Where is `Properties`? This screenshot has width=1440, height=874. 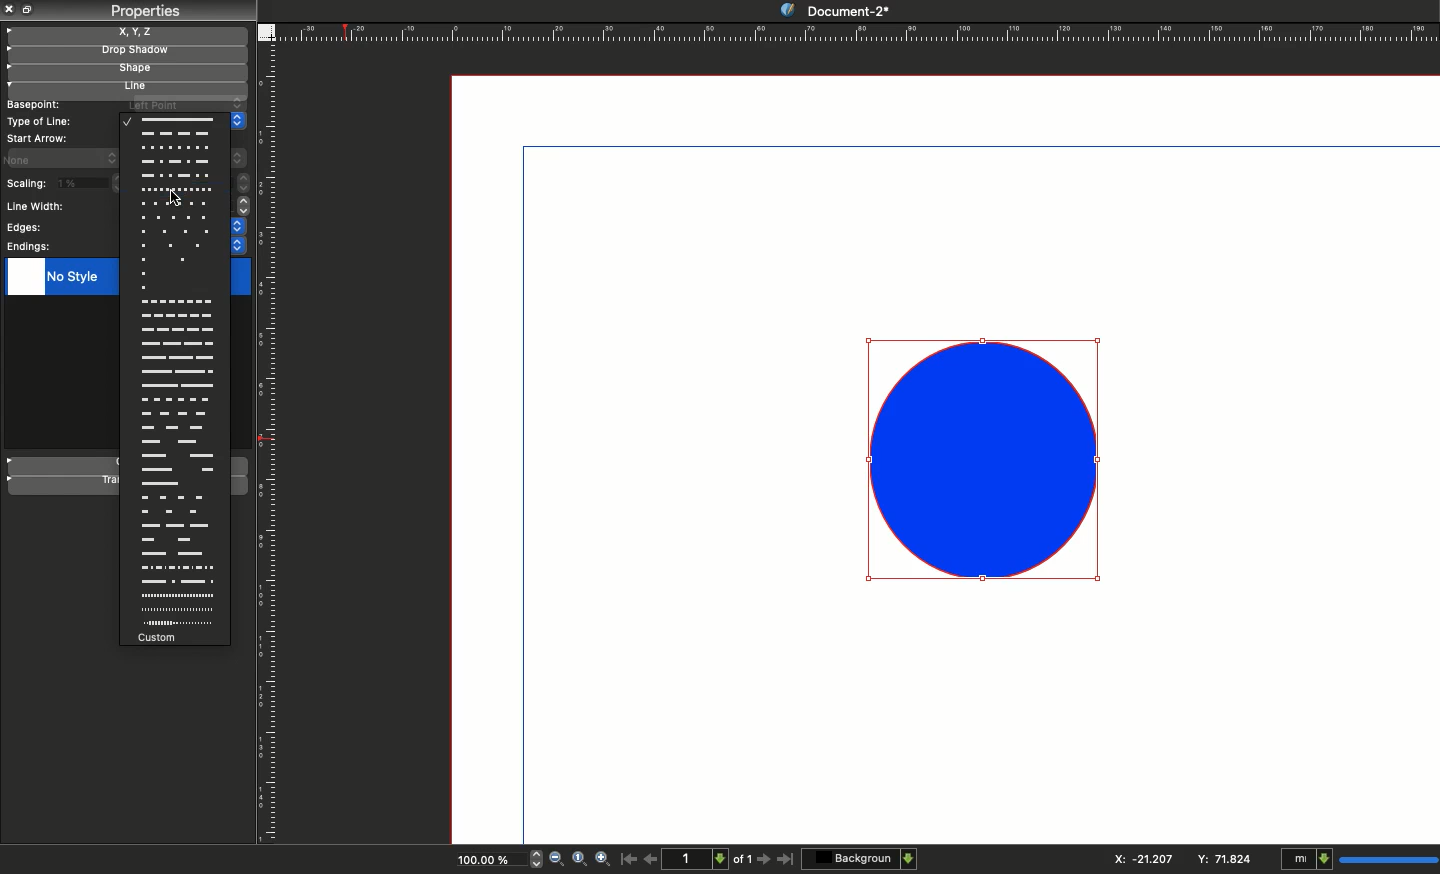
Properties is located at coordinates (144, 11).